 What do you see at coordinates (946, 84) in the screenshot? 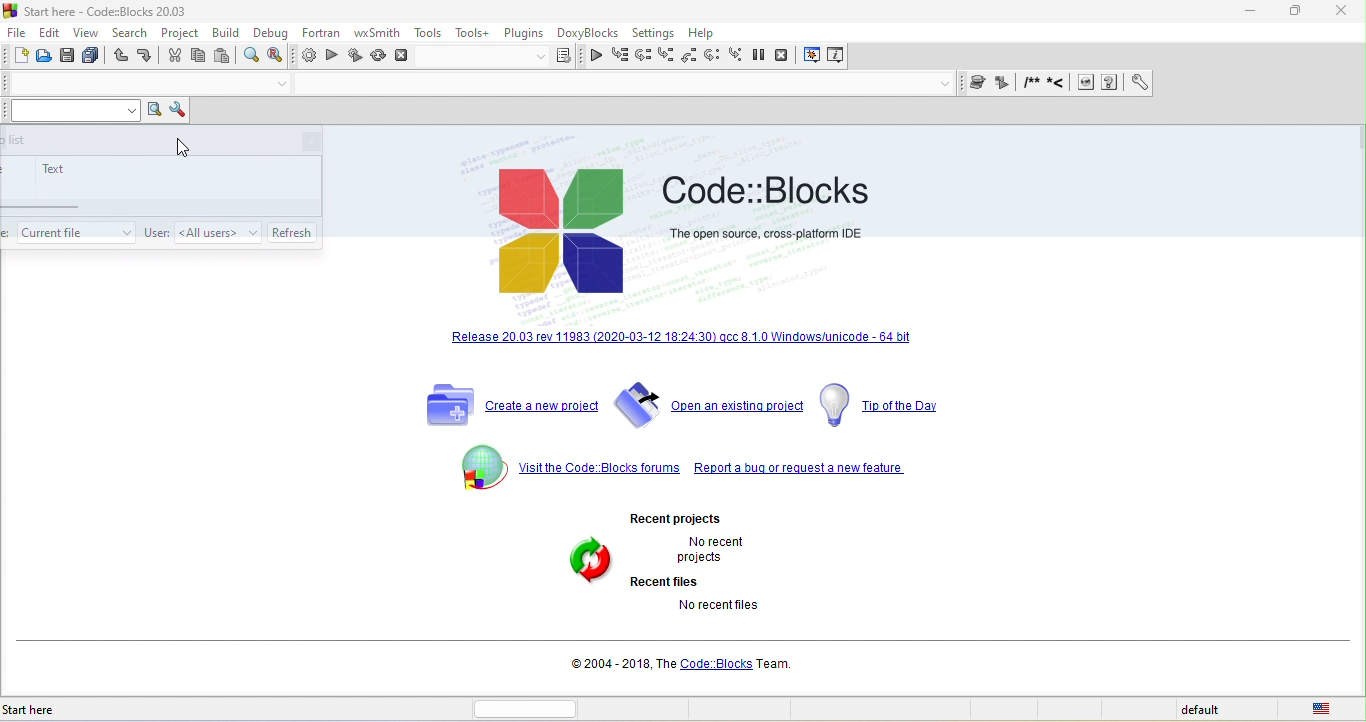
I see `drop down` at bounding box center [946, 84].